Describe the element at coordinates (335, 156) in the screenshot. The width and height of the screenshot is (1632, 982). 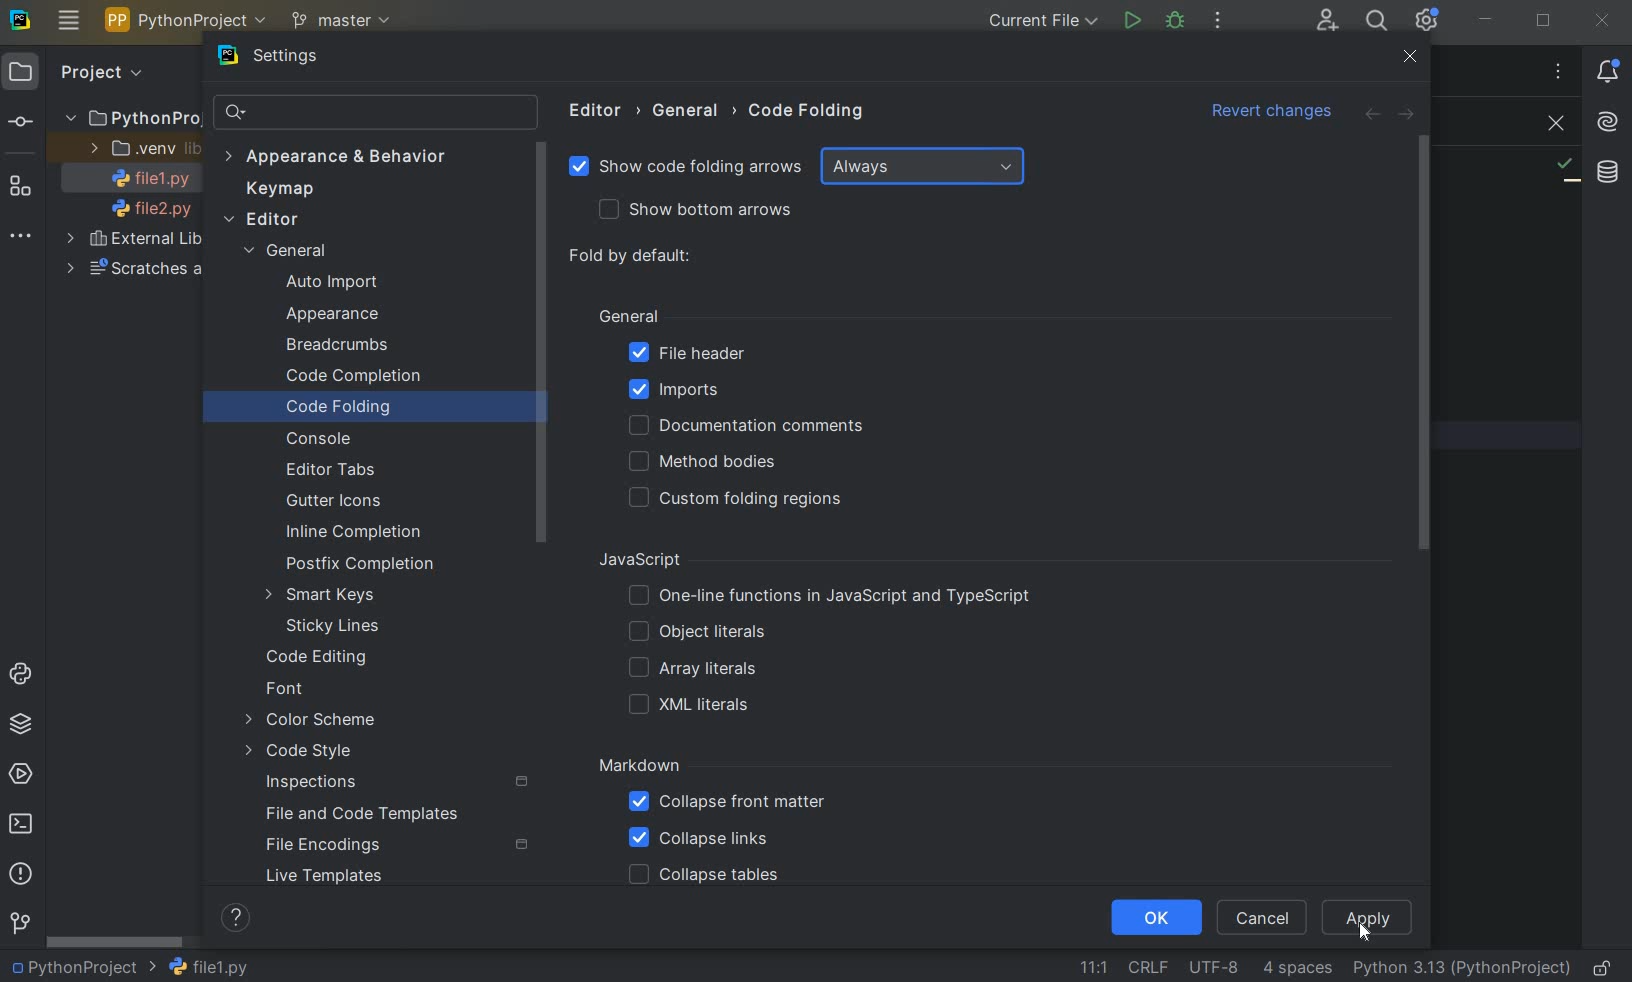
I see `APPEARANCE & BEHAVIOR` at that location.